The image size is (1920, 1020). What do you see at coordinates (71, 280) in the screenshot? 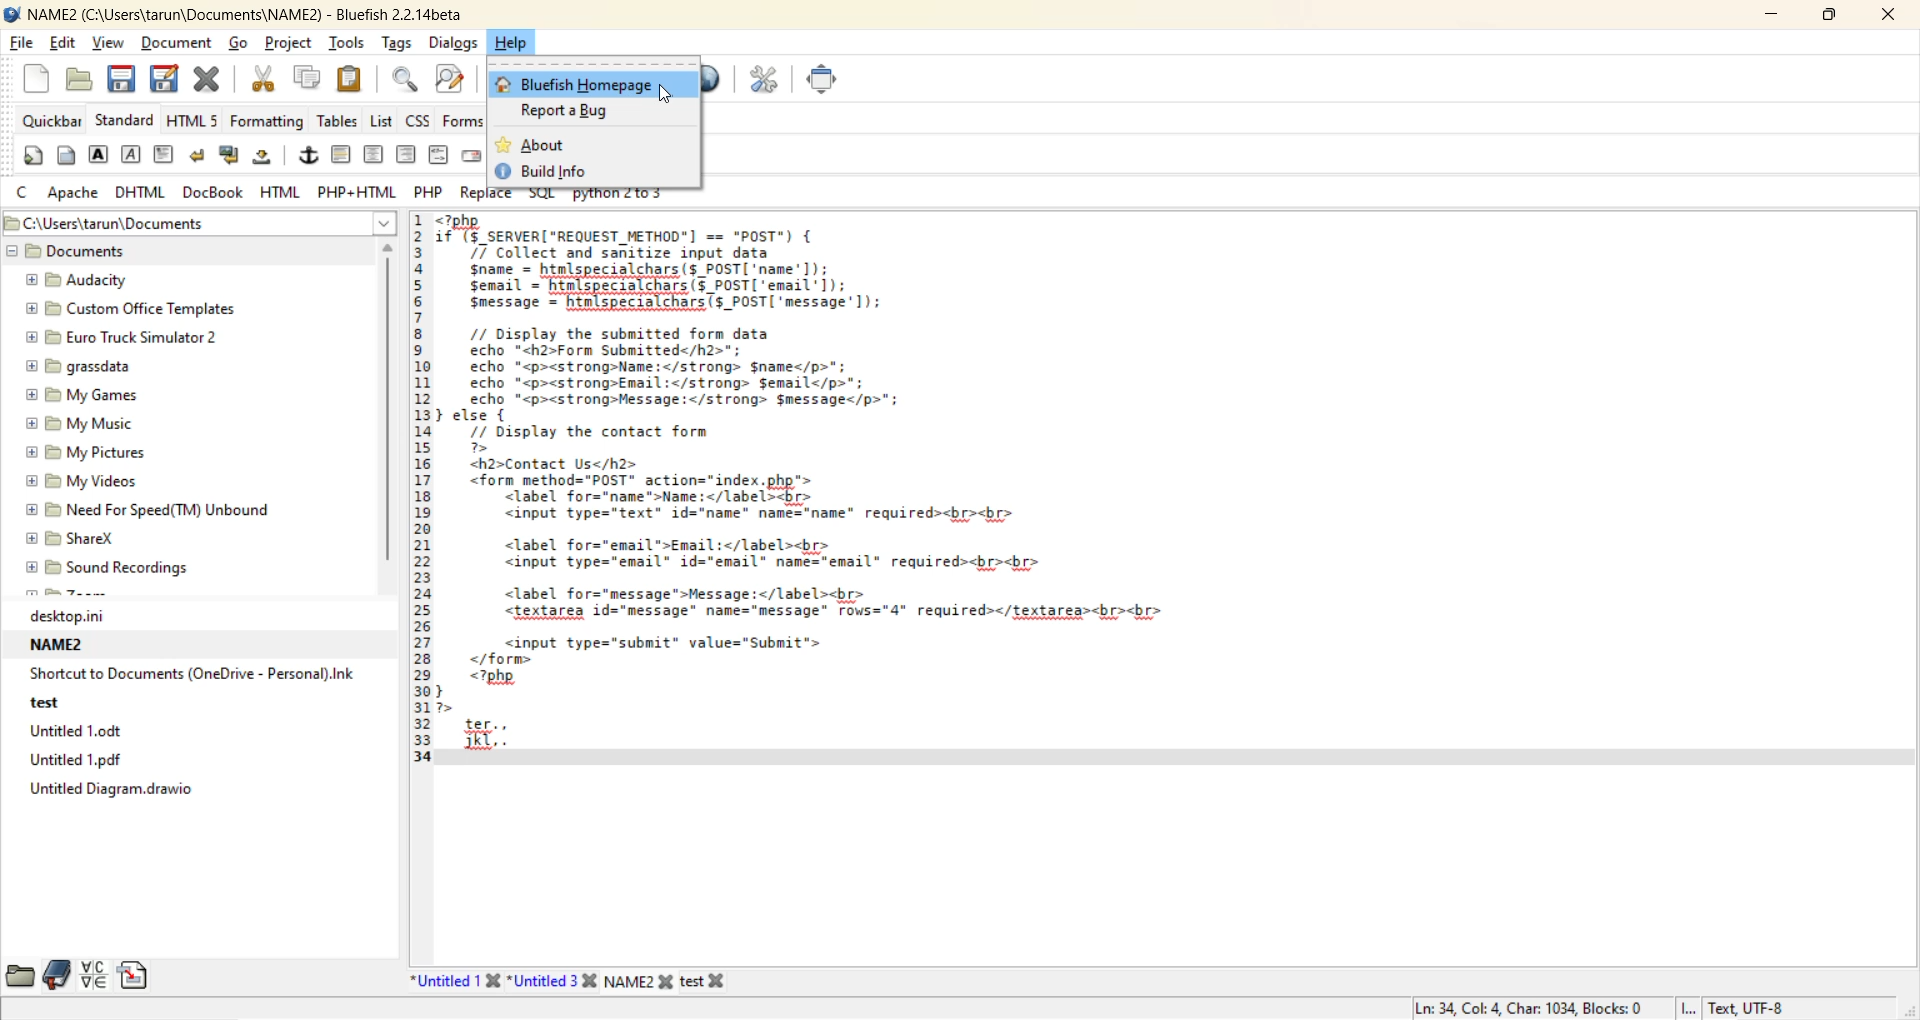
I see `Audacity` at bounding box center [71, 280].